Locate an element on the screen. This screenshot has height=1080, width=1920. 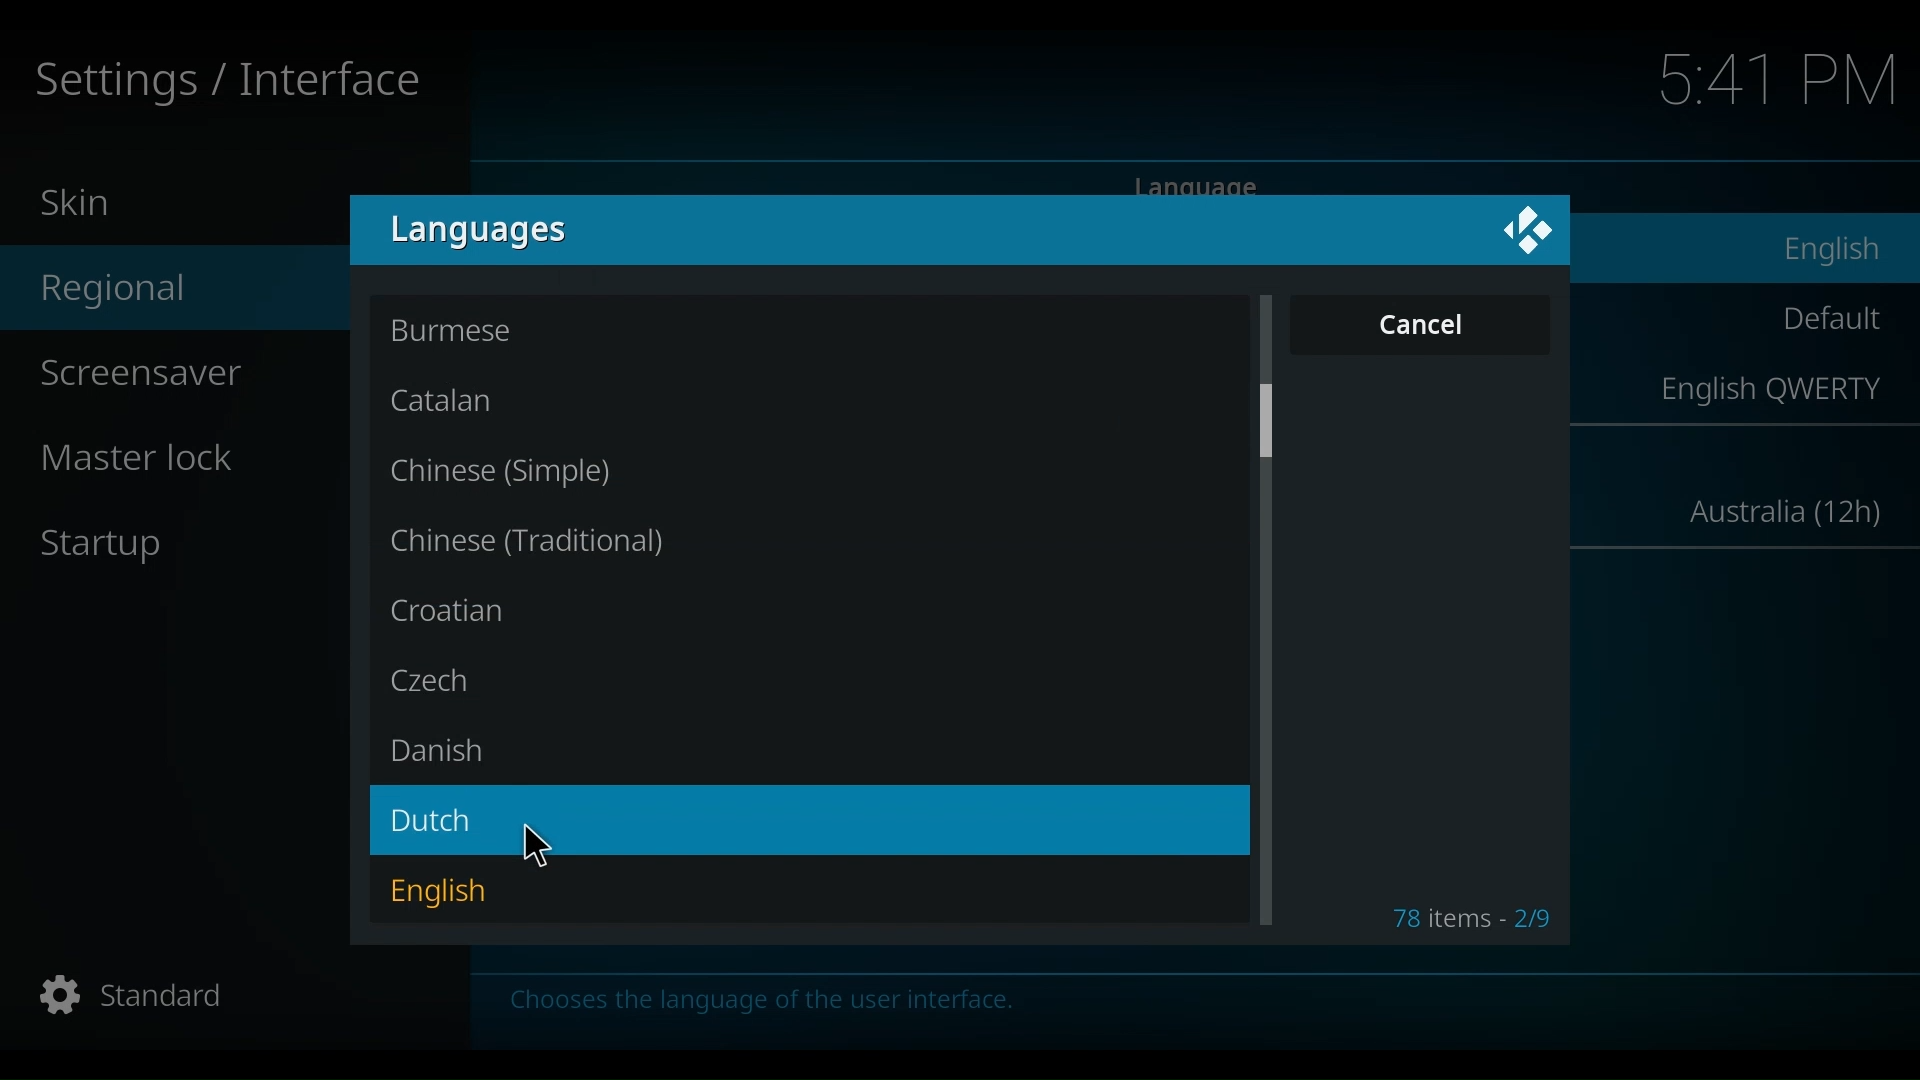
Czech is located at coordinates (431, 680).